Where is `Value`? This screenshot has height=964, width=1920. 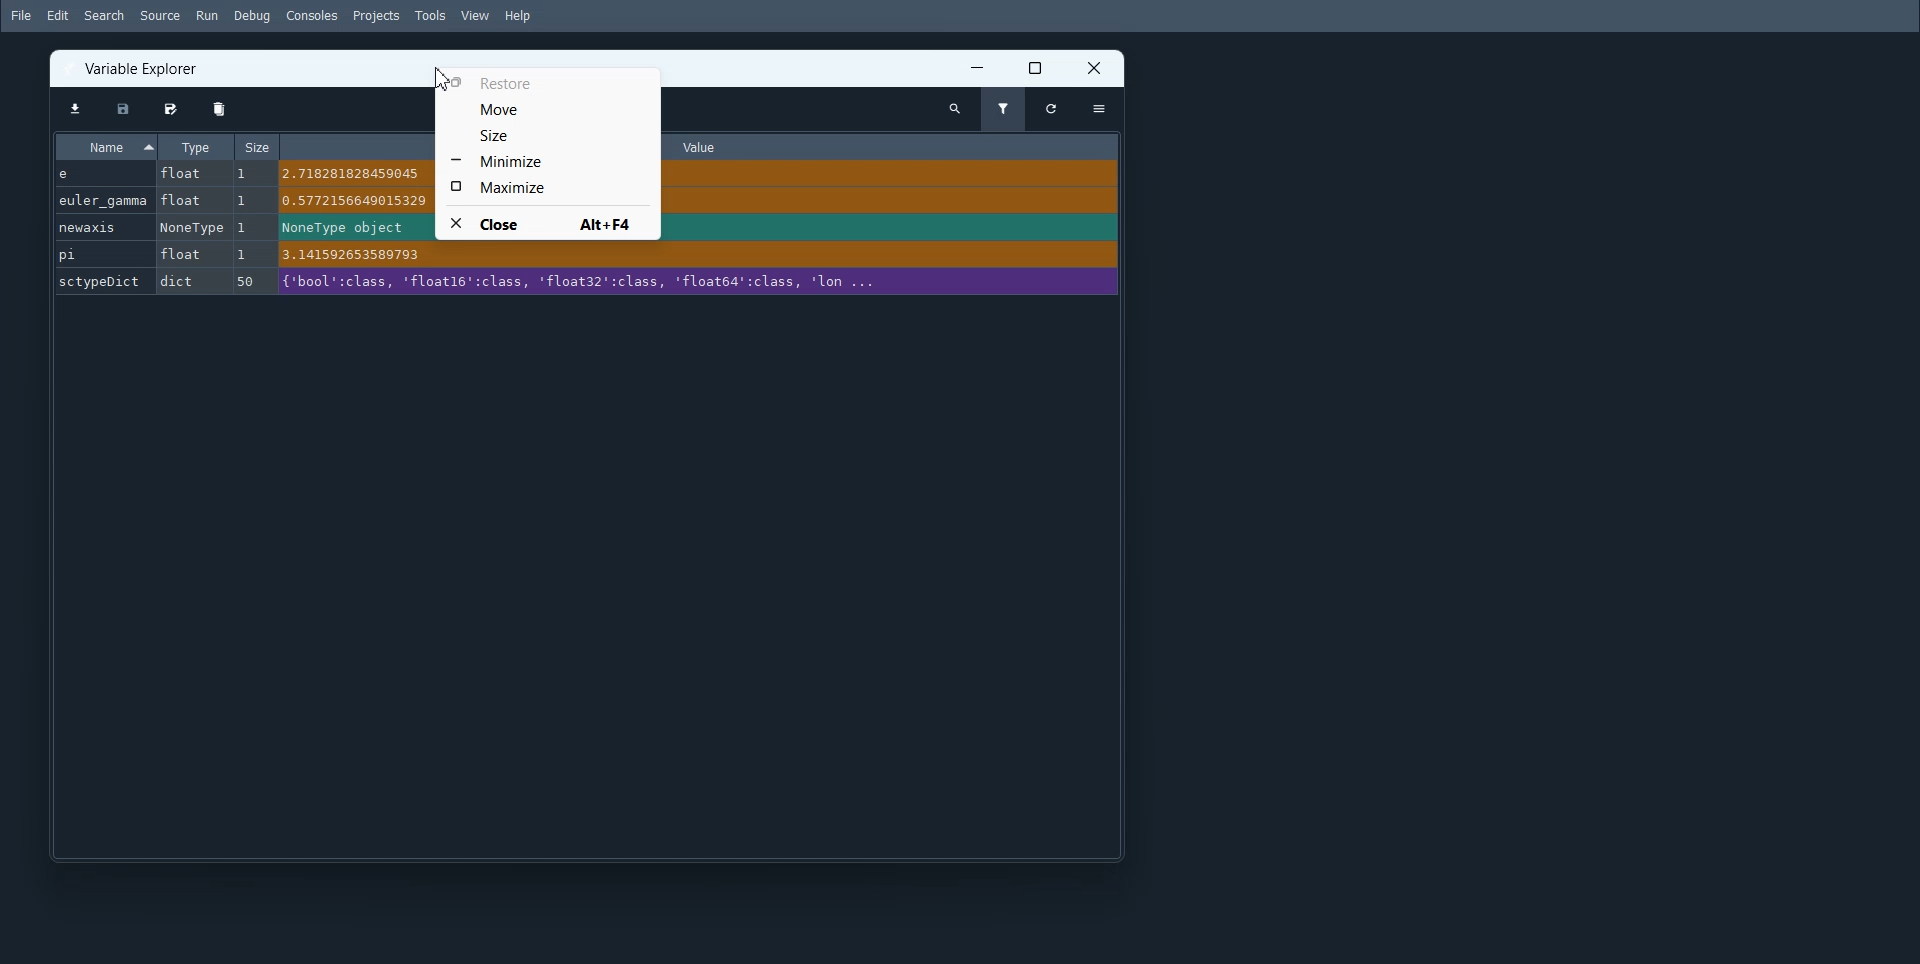
Value is located at coordinates (704, 147).